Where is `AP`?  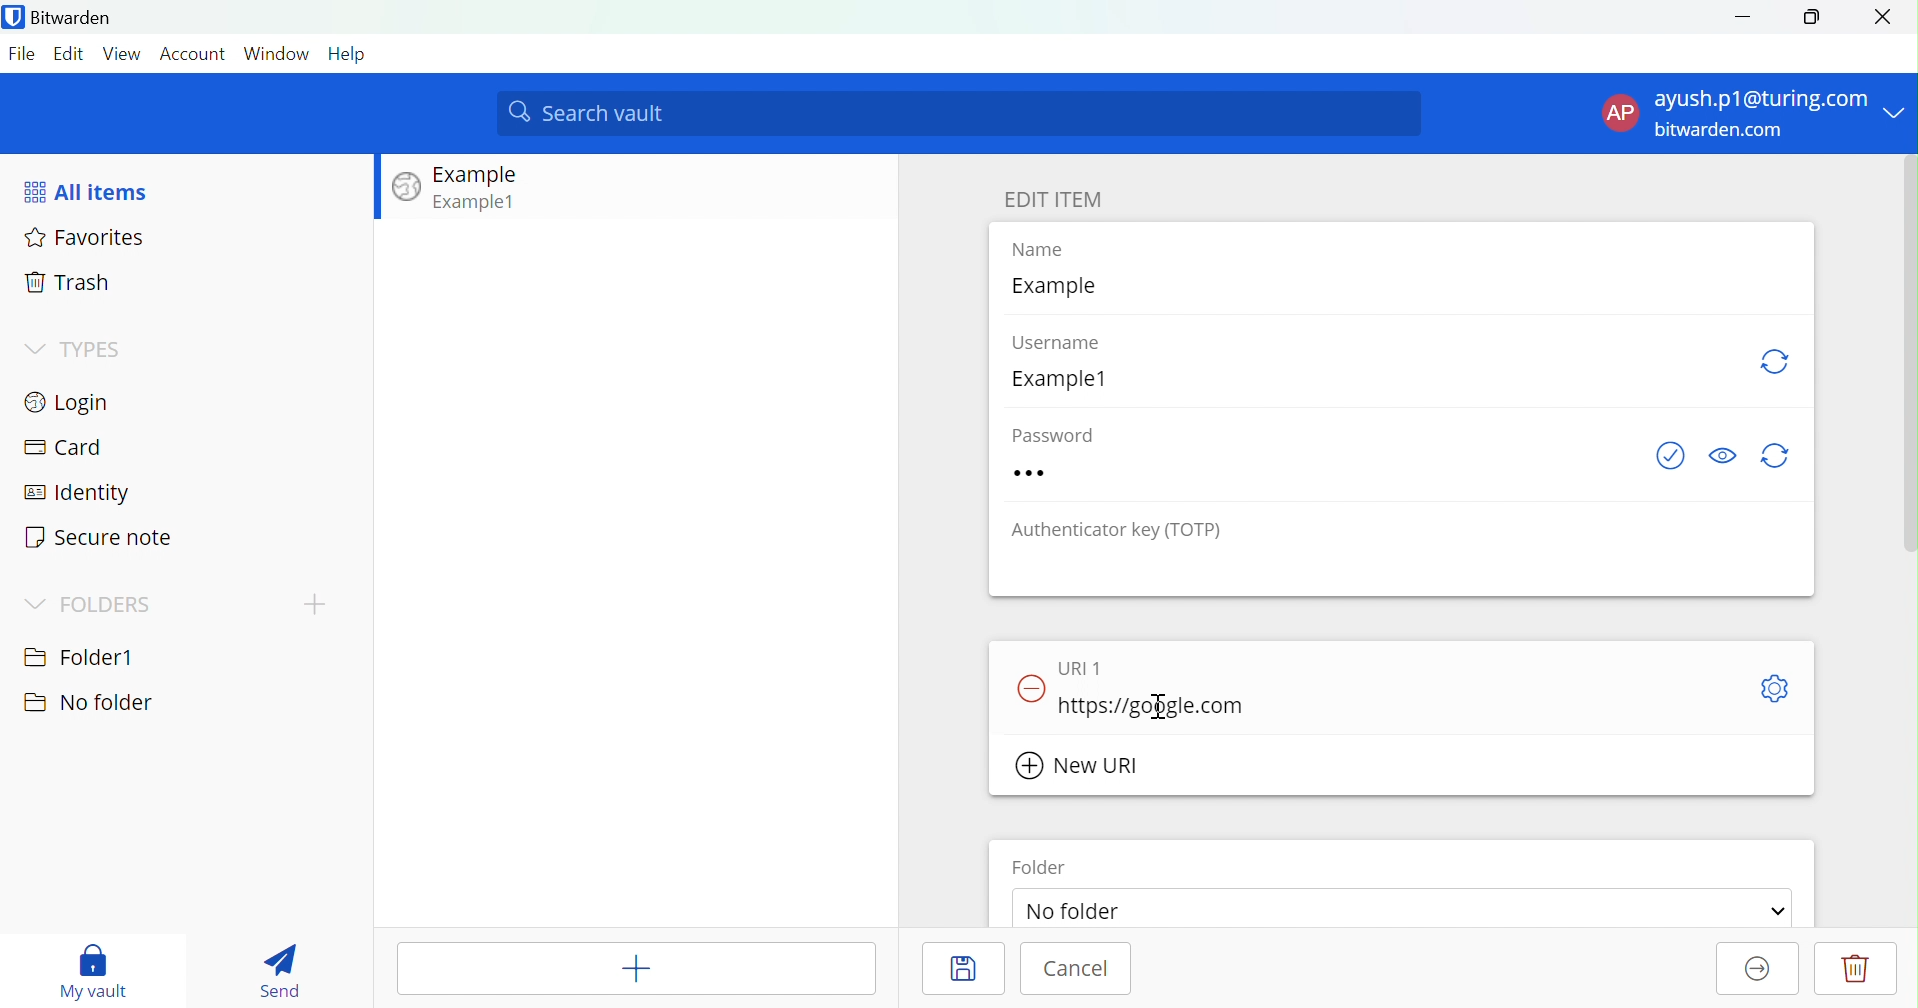 AP is located at coordinates (1620, 114).